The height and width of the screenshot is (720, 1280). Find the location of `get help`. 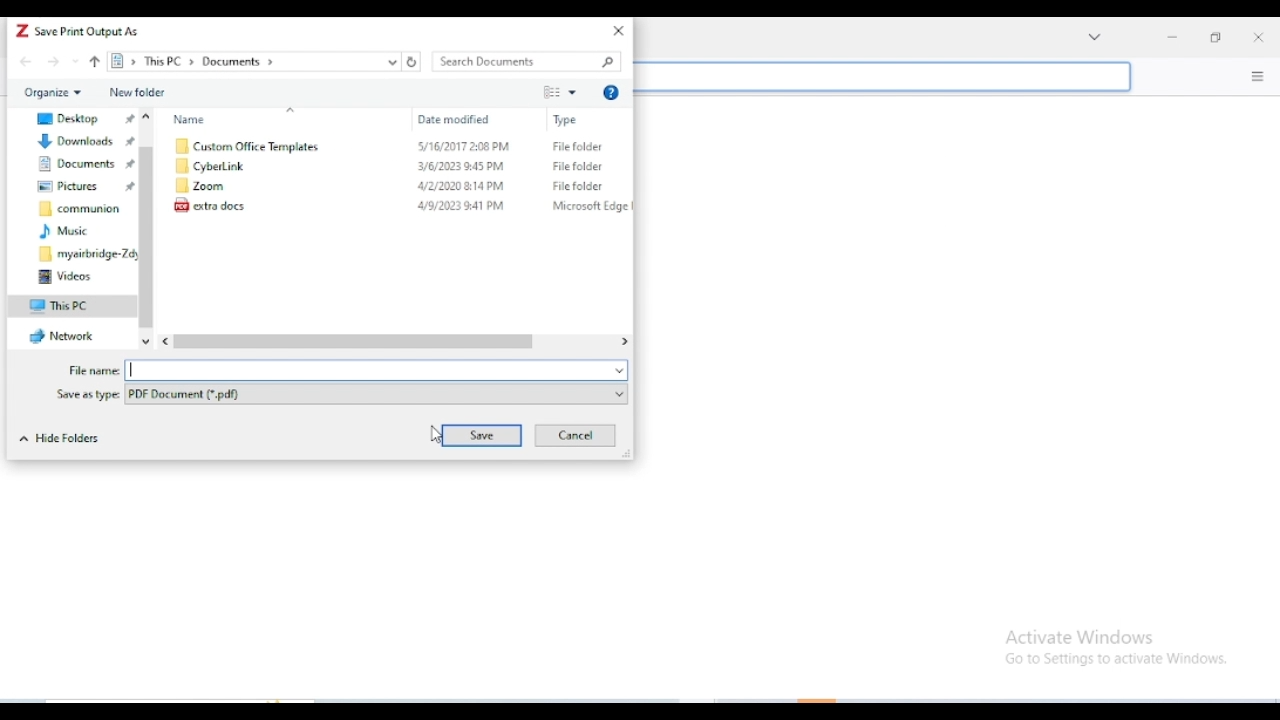

get help is located at coordinates (611, 93).